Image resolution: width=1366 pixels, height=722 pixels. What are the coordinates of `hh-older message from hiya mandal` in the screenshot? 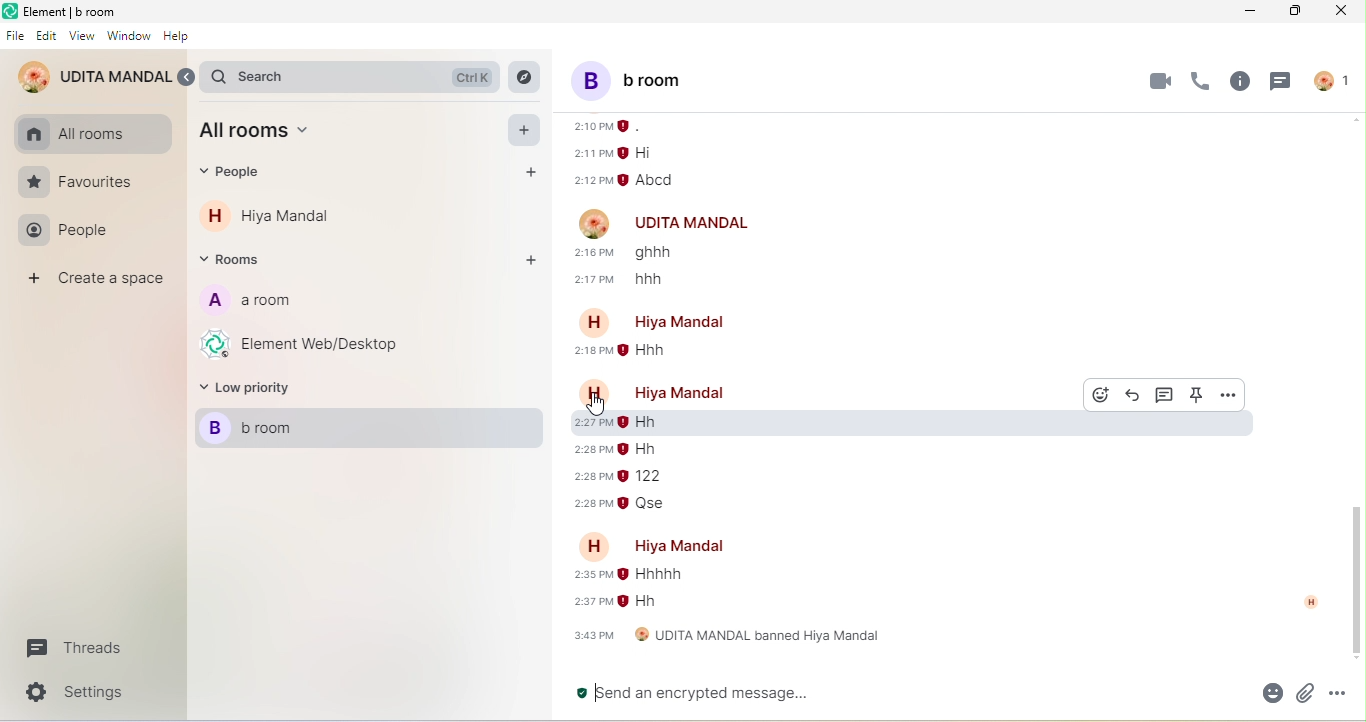 It's located at (639, 448).